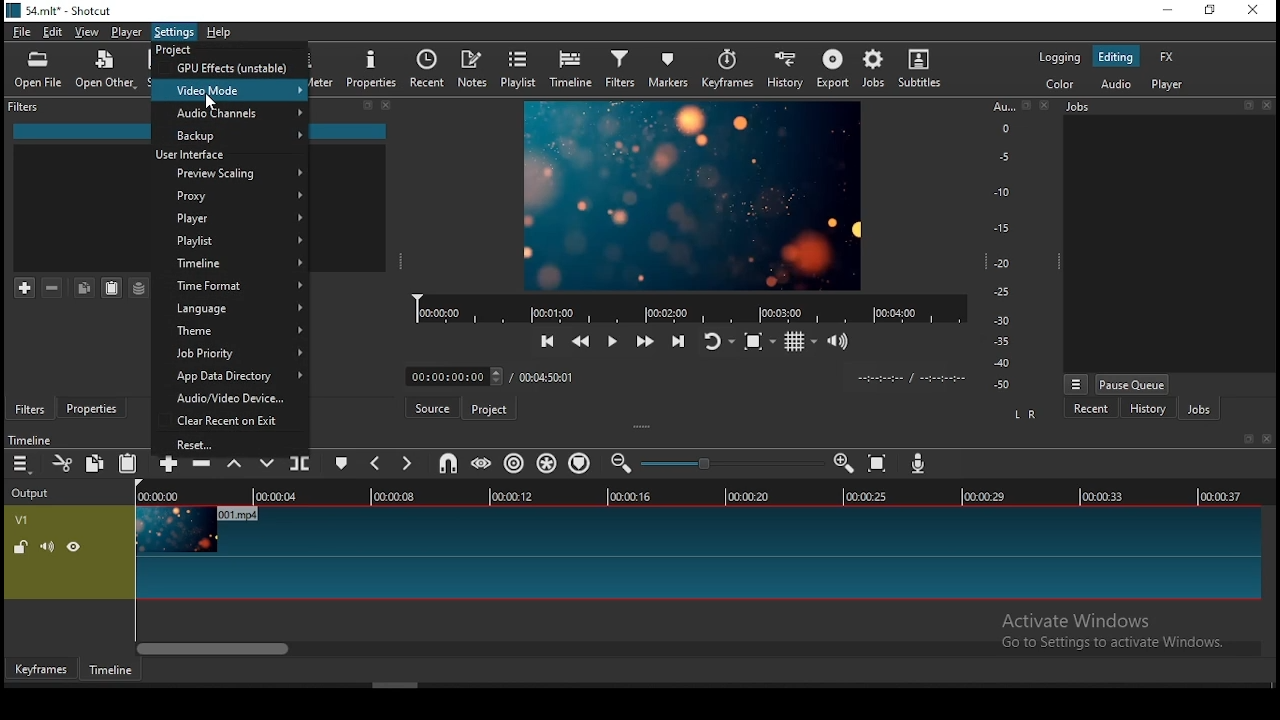 The image size is (1280, 720). Describe the element at coordinates (875, 68) in the screenshot. I see `jobs` at that location.